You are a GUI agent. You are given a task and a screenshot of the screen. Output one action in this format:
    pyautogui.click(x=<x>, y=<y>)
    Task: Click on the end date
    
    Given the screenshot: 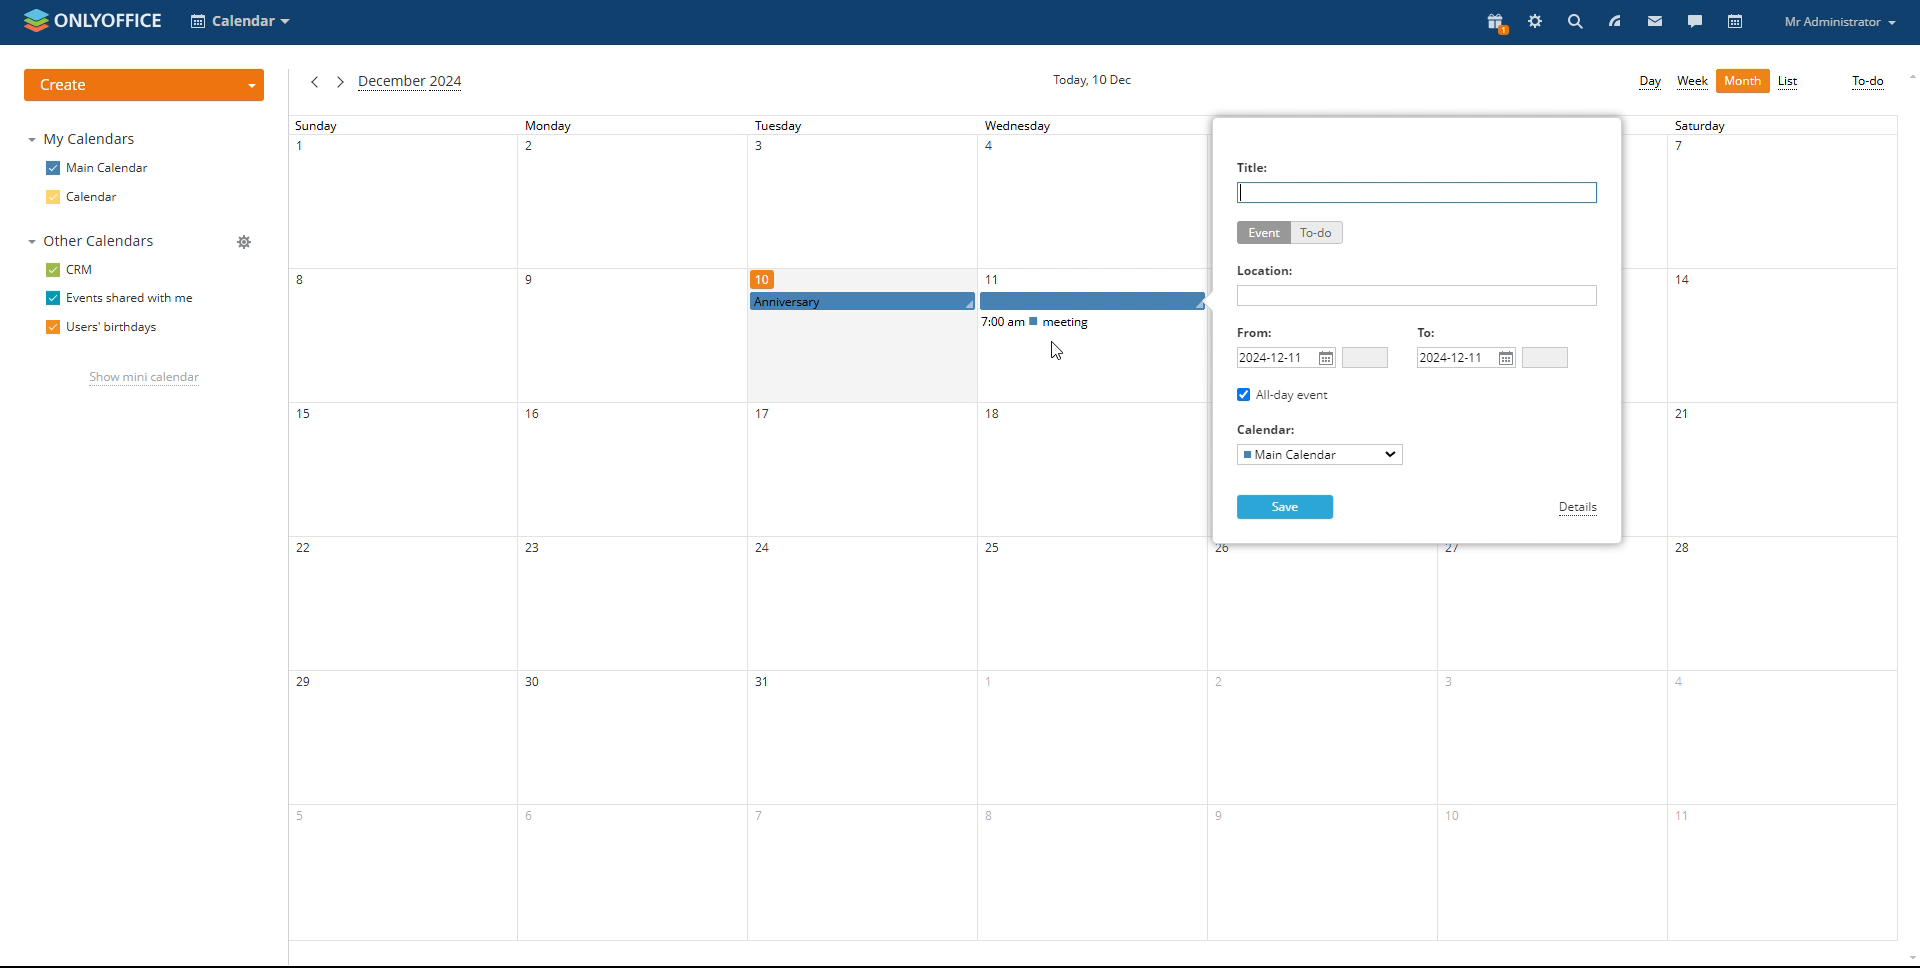 What is the action you would take?
    pyautogui.click(x=1467, y=358)
    